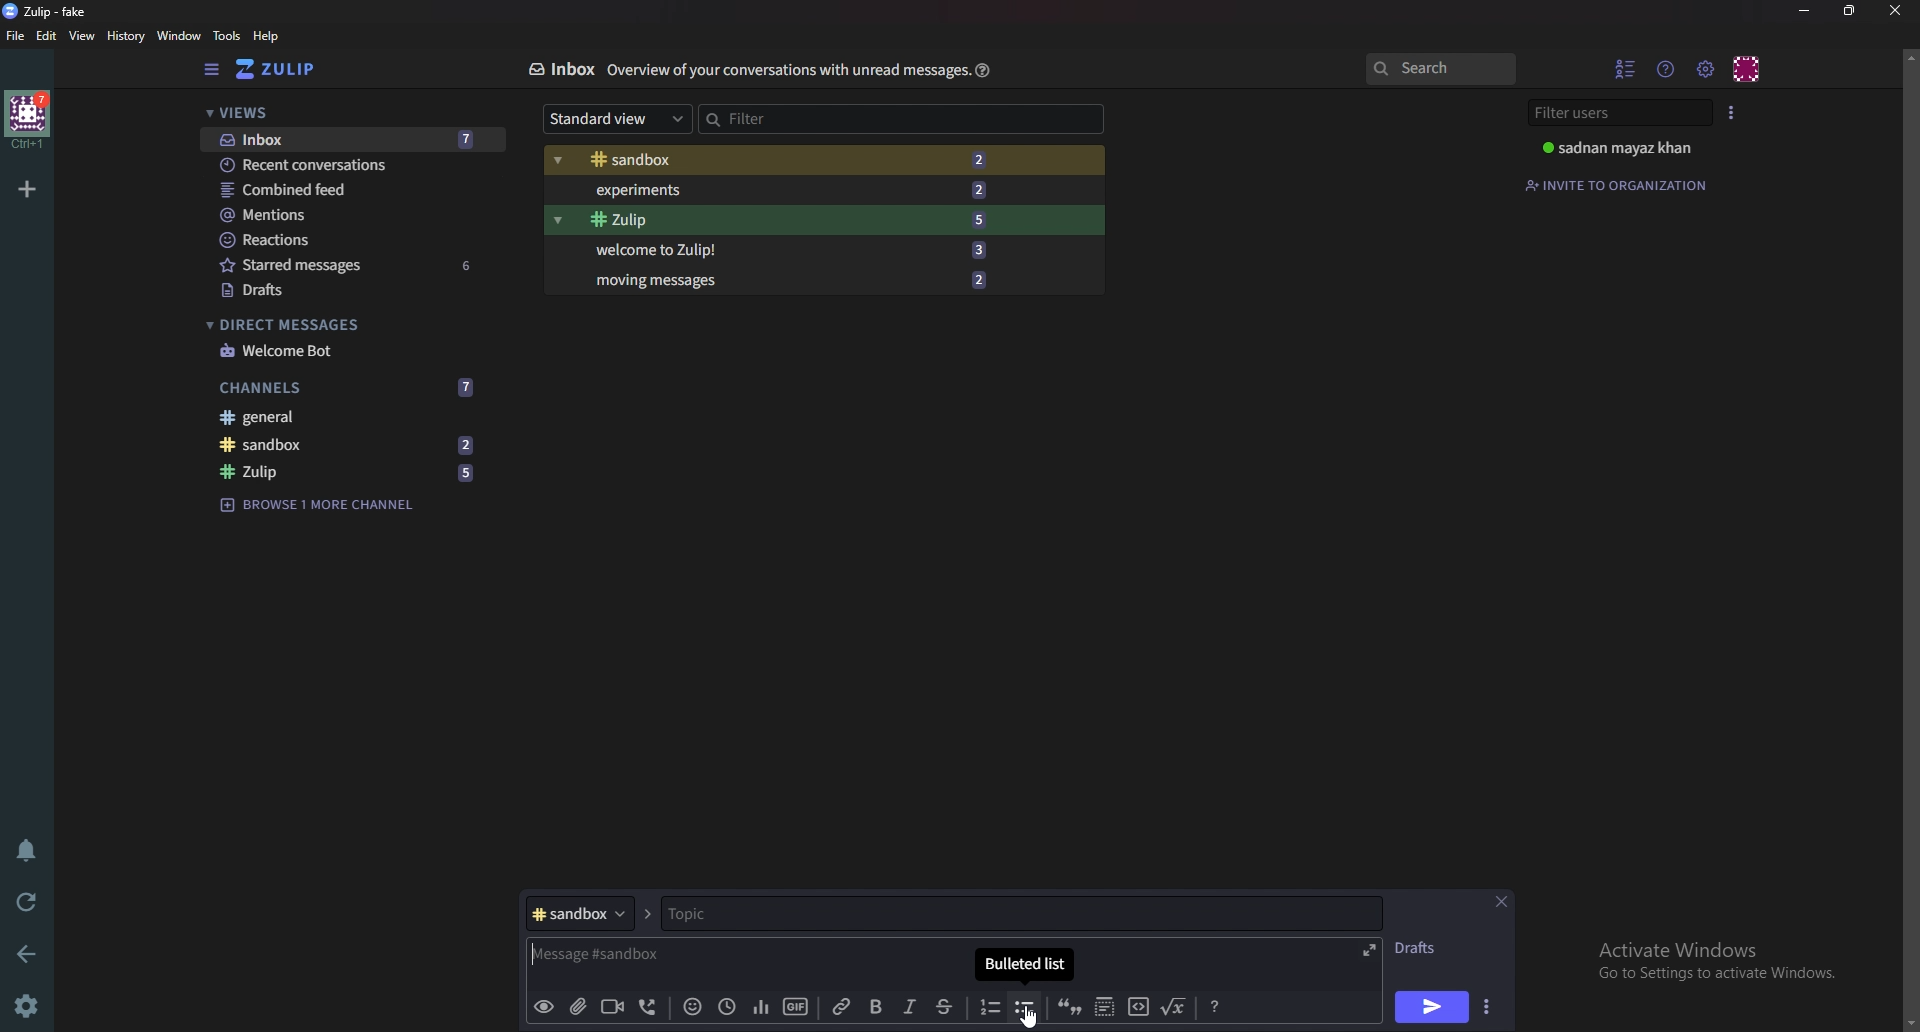 This screenshot has height=1032, width=1920. What do you see at coordinates (618, 117) in the screenshot?
I see `Standard view` at bounding box center [618, 117].